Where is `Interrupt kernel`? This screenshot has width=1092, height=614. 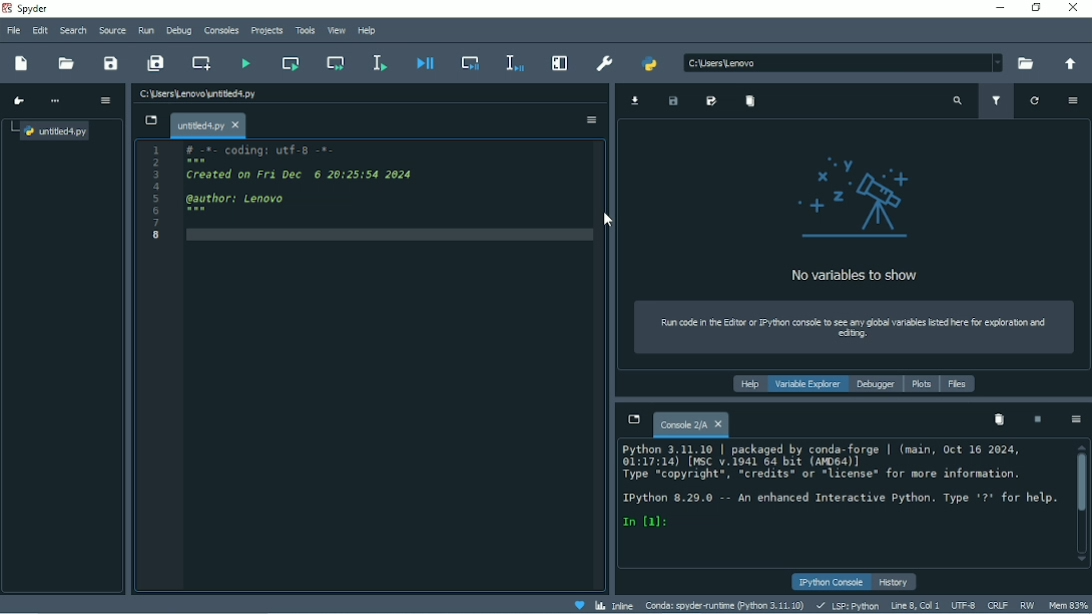
Interrupt kernel is located at coordinates (1038, 419).